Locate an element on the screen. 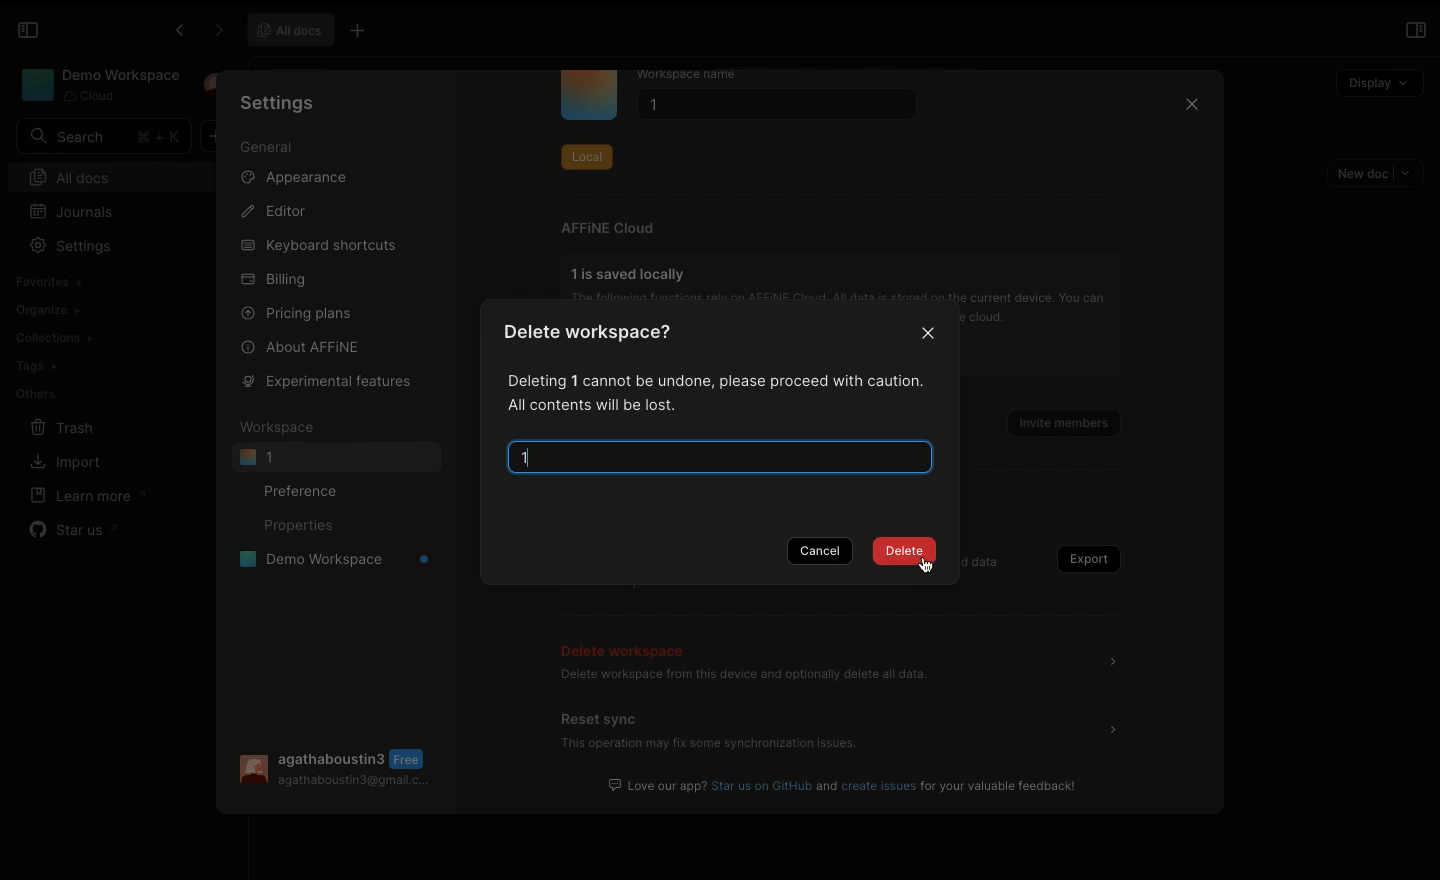  Tags is located at coordinates (36, 366).